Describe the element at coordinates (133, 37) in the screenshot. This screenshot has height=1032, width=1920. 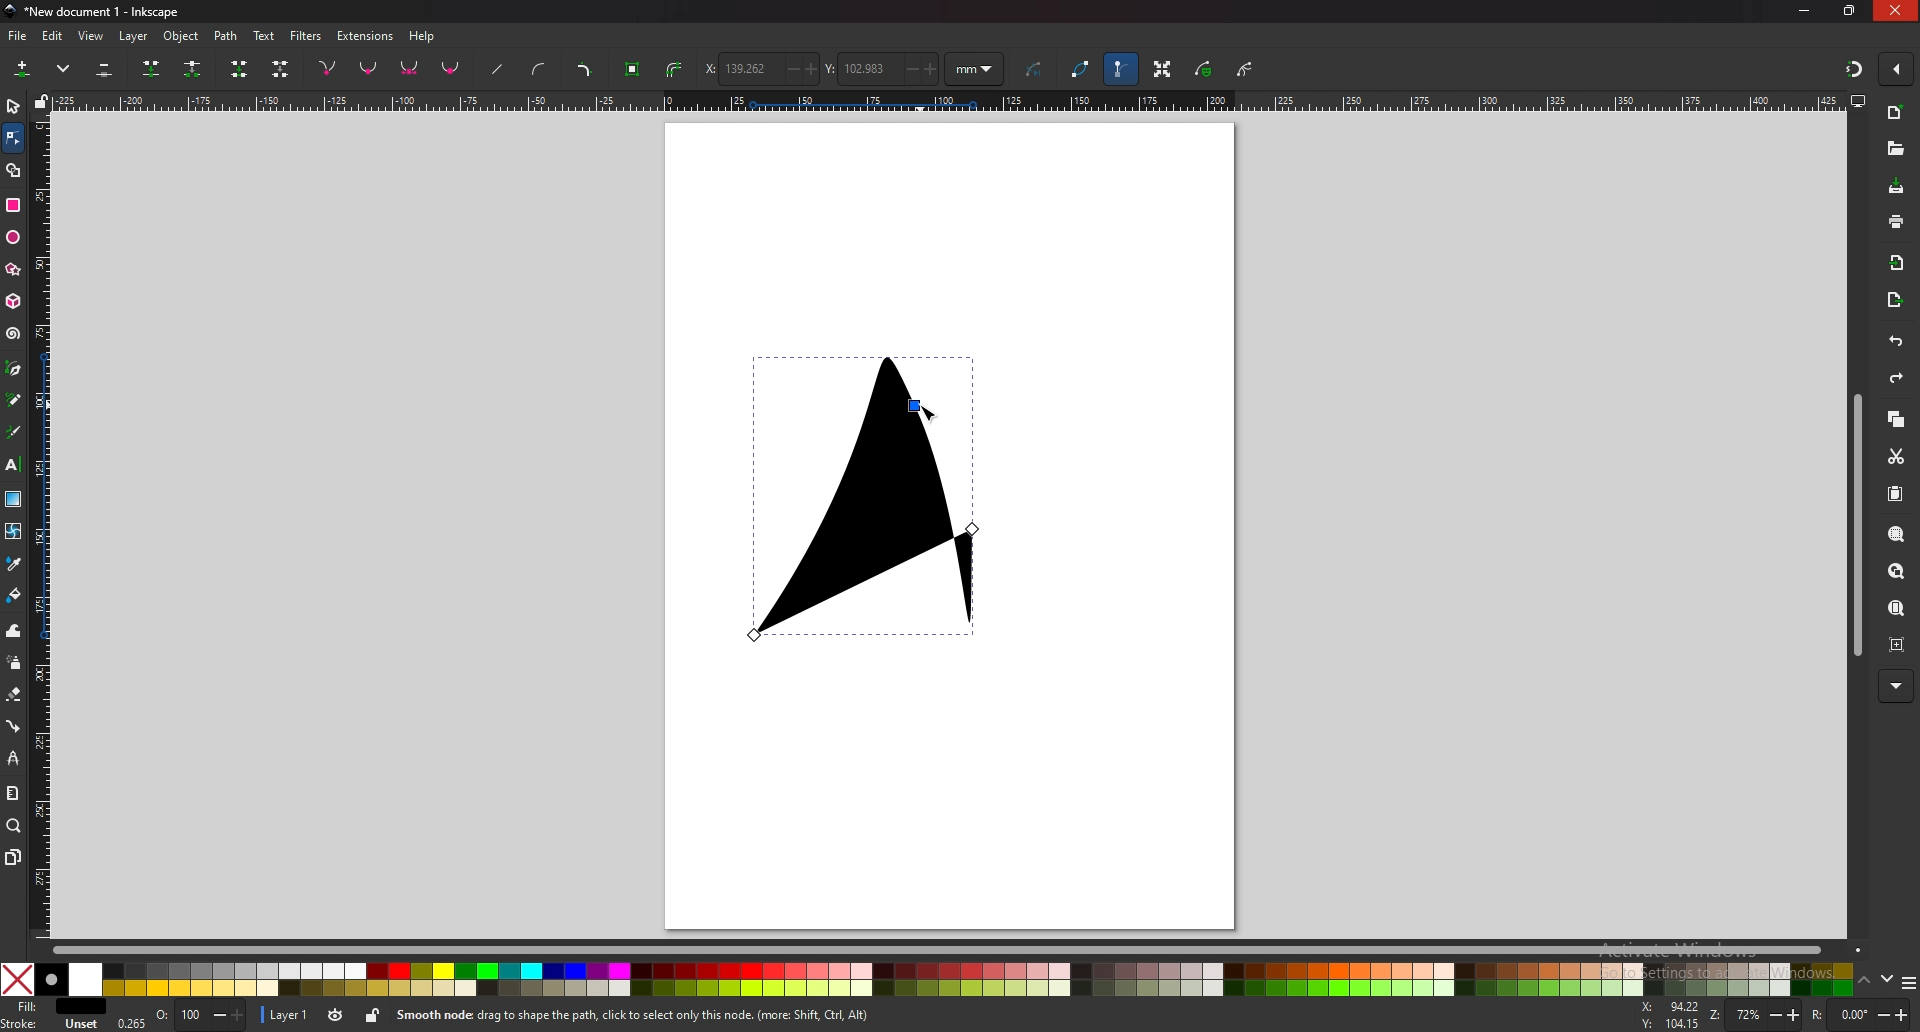
I see `layer` at that location.